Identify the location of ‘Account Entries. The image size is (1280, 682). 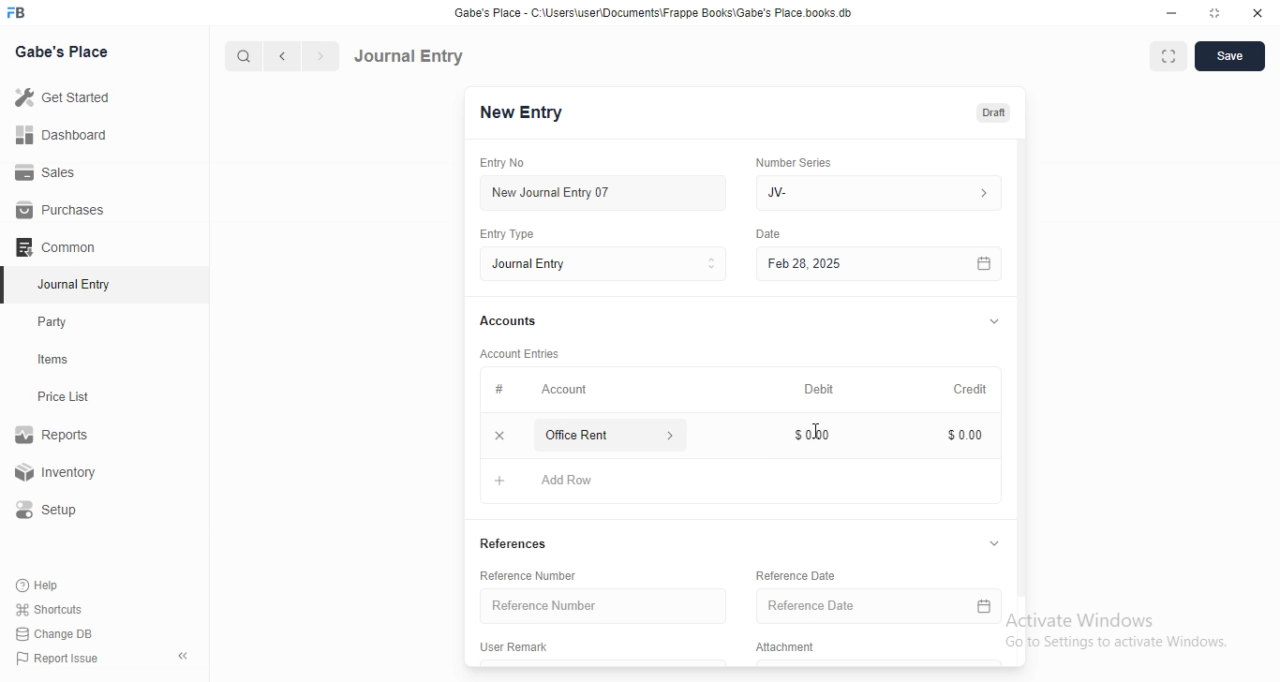
(521, 353).